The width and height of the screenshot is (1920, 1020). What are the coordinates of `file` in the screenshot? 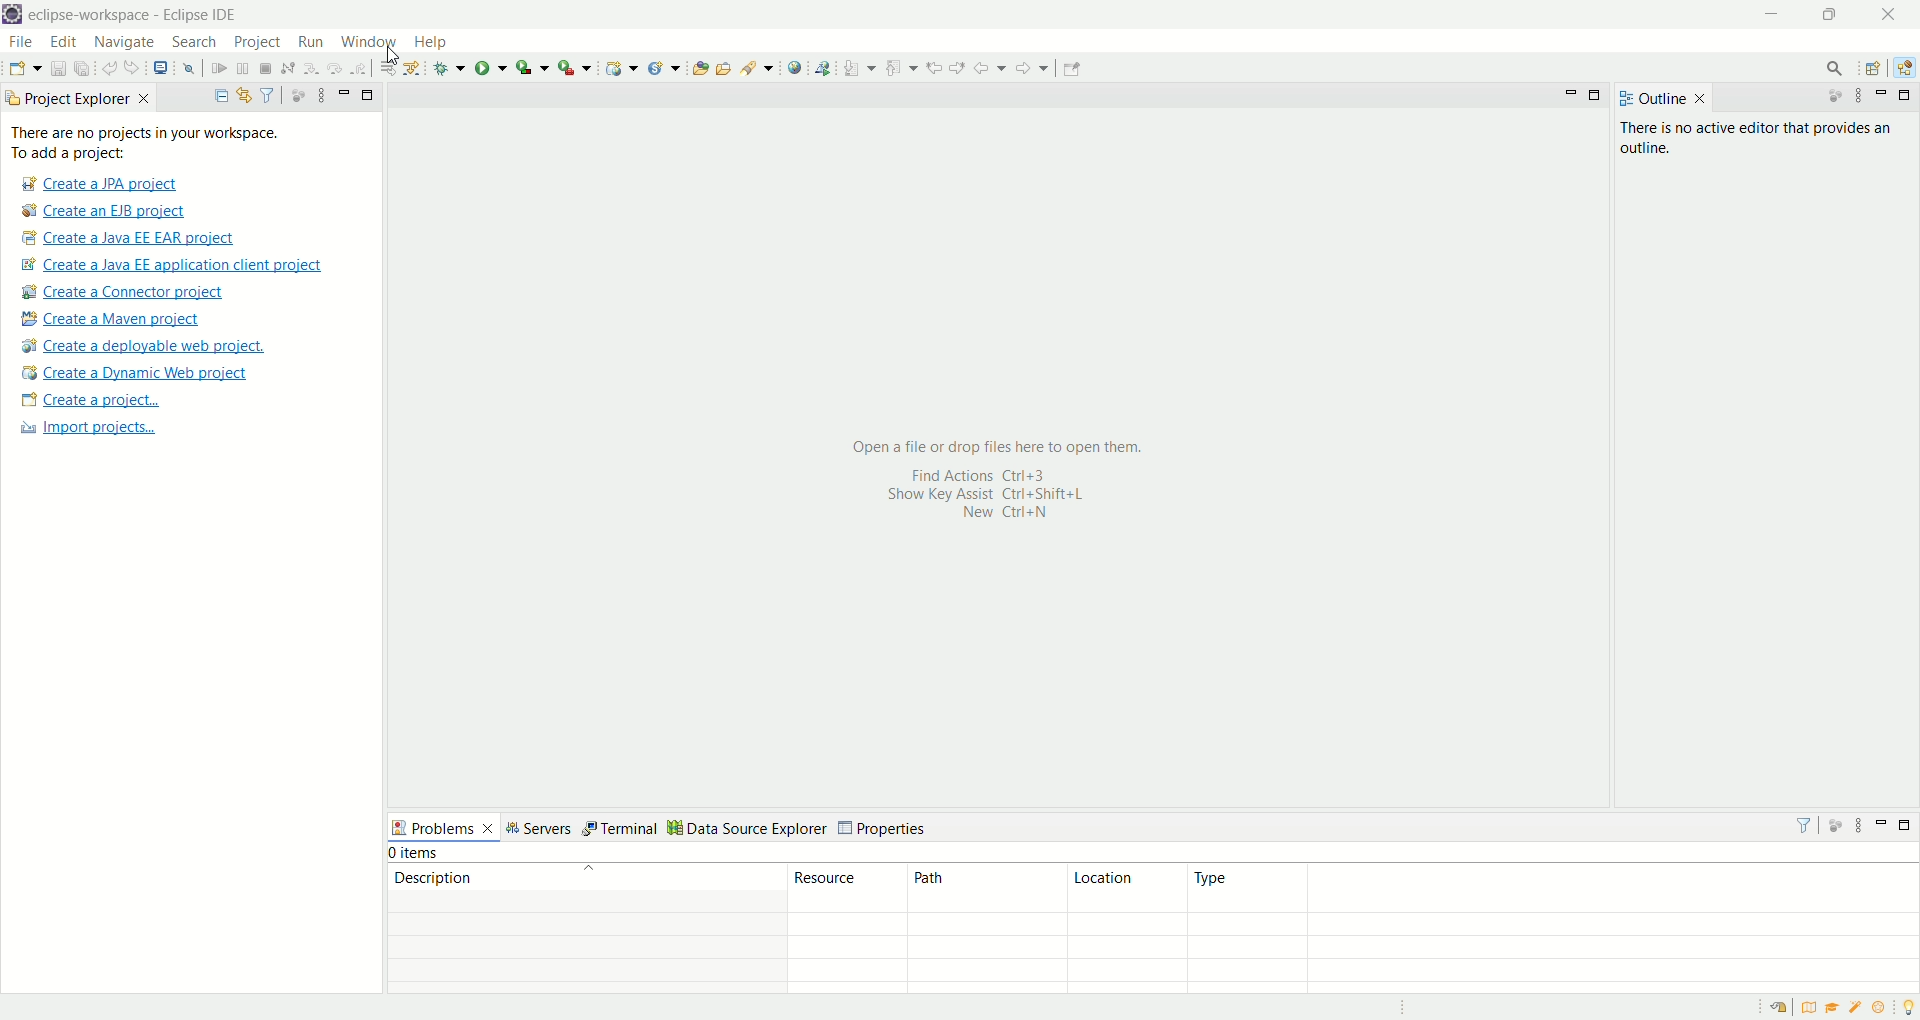 It's located at (18, 41).